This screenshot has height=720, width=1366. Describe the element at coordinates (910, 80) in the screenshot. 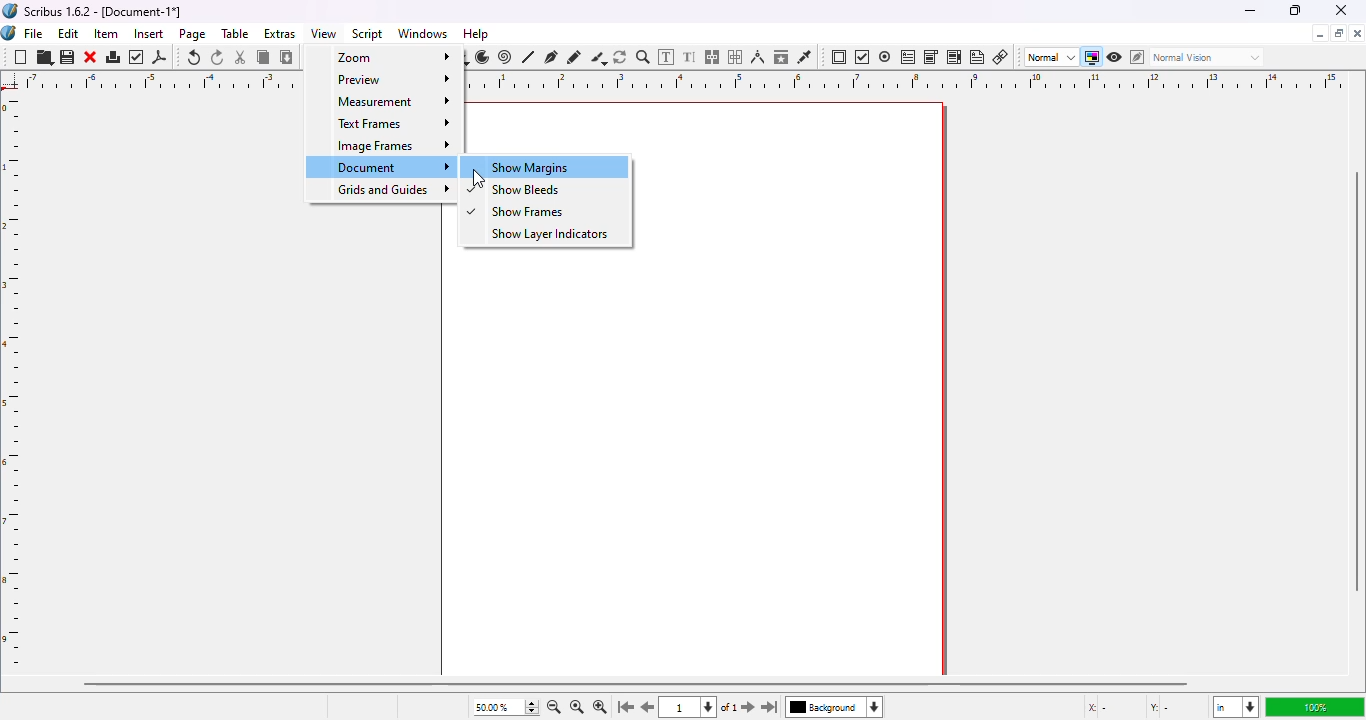

I see `ruler` at that location.